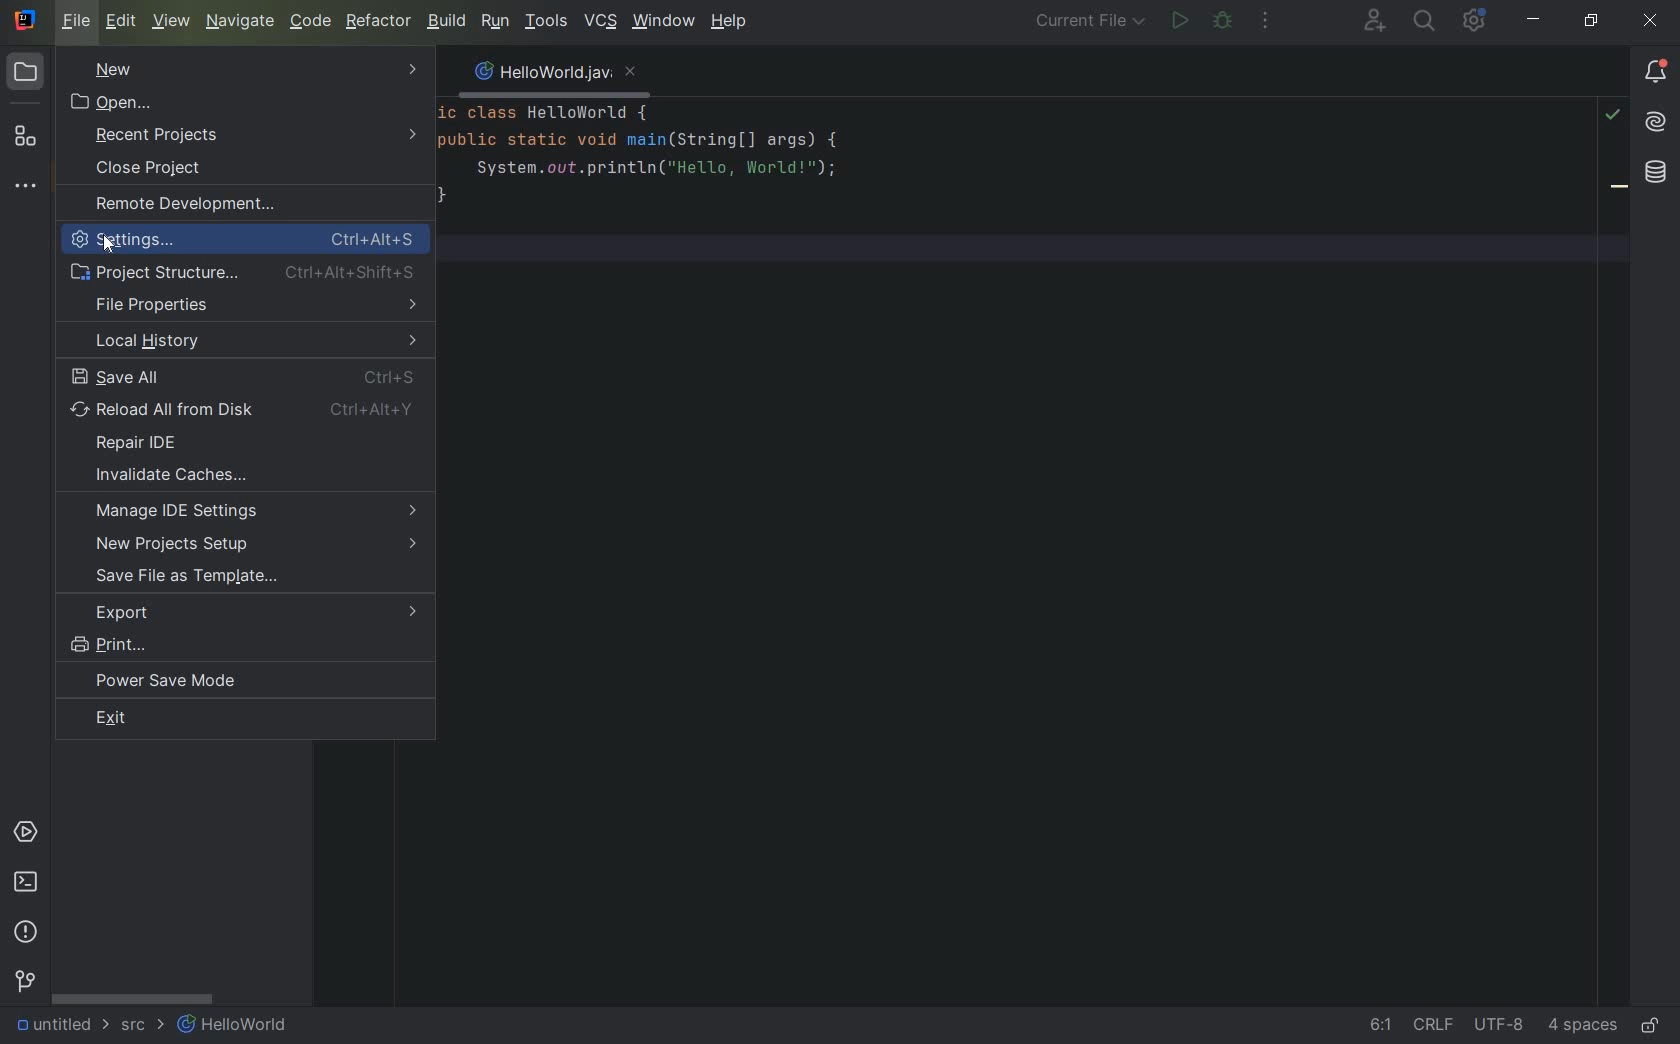  What do you see at coordinates (25, 832) in the screenshot?
I see `SERVICES` at bounding box center [25, 832].